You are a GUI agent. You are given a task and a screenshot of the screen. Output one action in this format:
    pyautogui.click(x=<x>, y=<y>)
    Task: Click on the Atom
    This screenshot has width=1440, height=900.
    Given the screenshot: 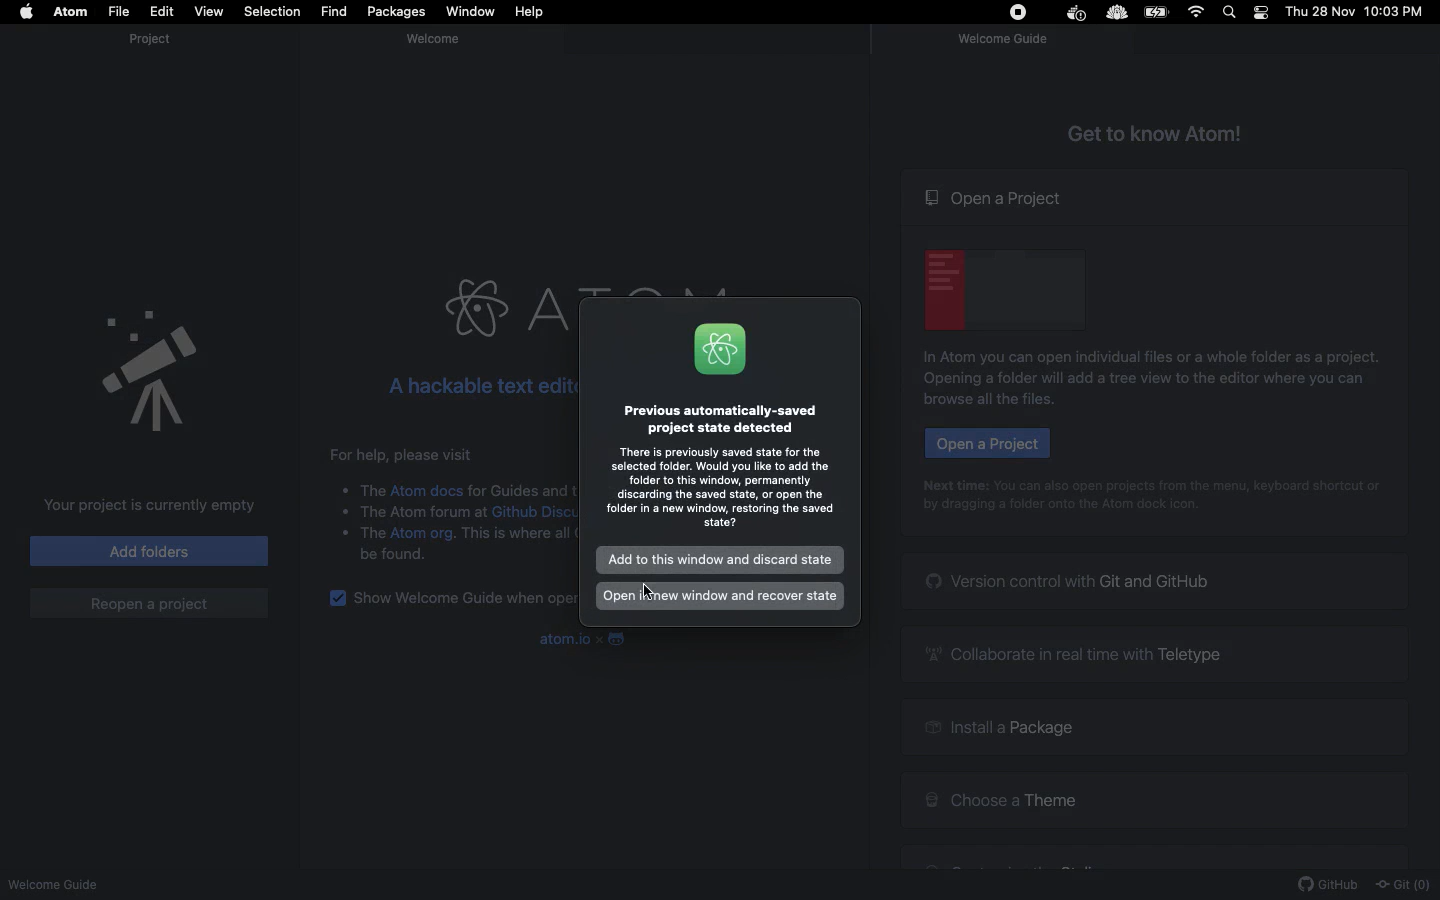 What is the action you would take?
    pyautogui.click(x=72, y=12)
    